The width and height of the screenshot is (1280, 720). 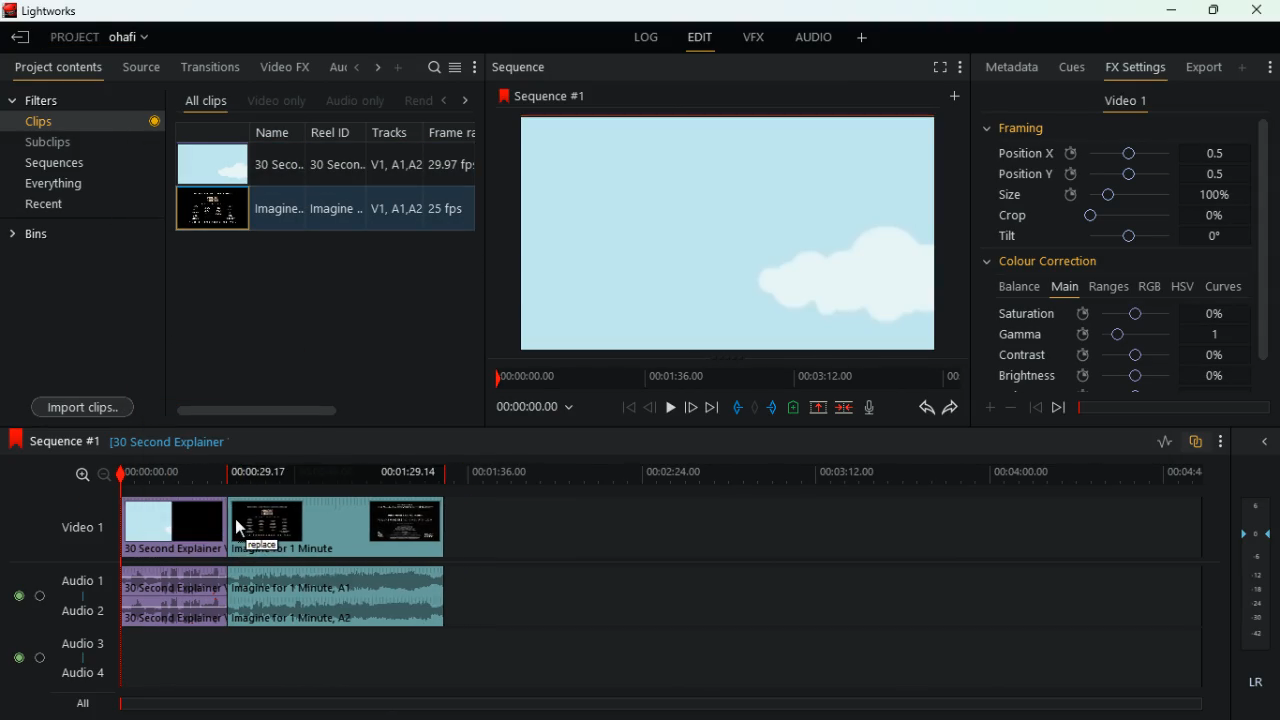 What do you see at coordinates (1016, 287) in the screenshot?
I see `balance` at bounding box center [1016, 287].